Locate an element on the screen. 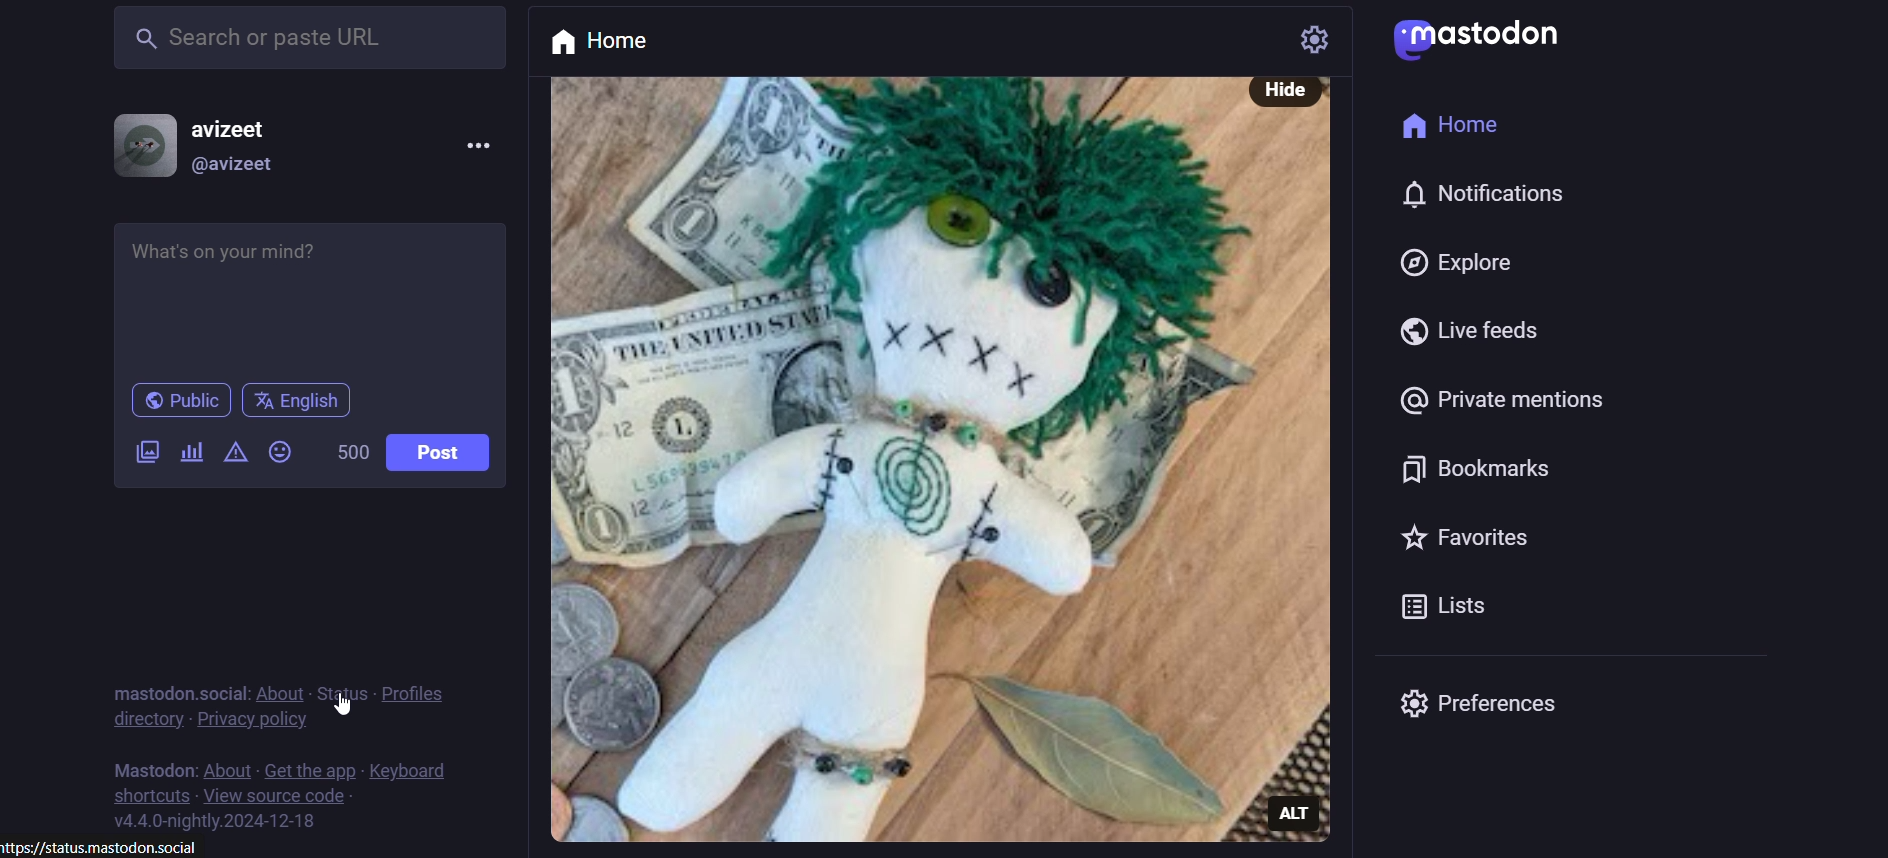  profiles is located at coordinates (422, 688).